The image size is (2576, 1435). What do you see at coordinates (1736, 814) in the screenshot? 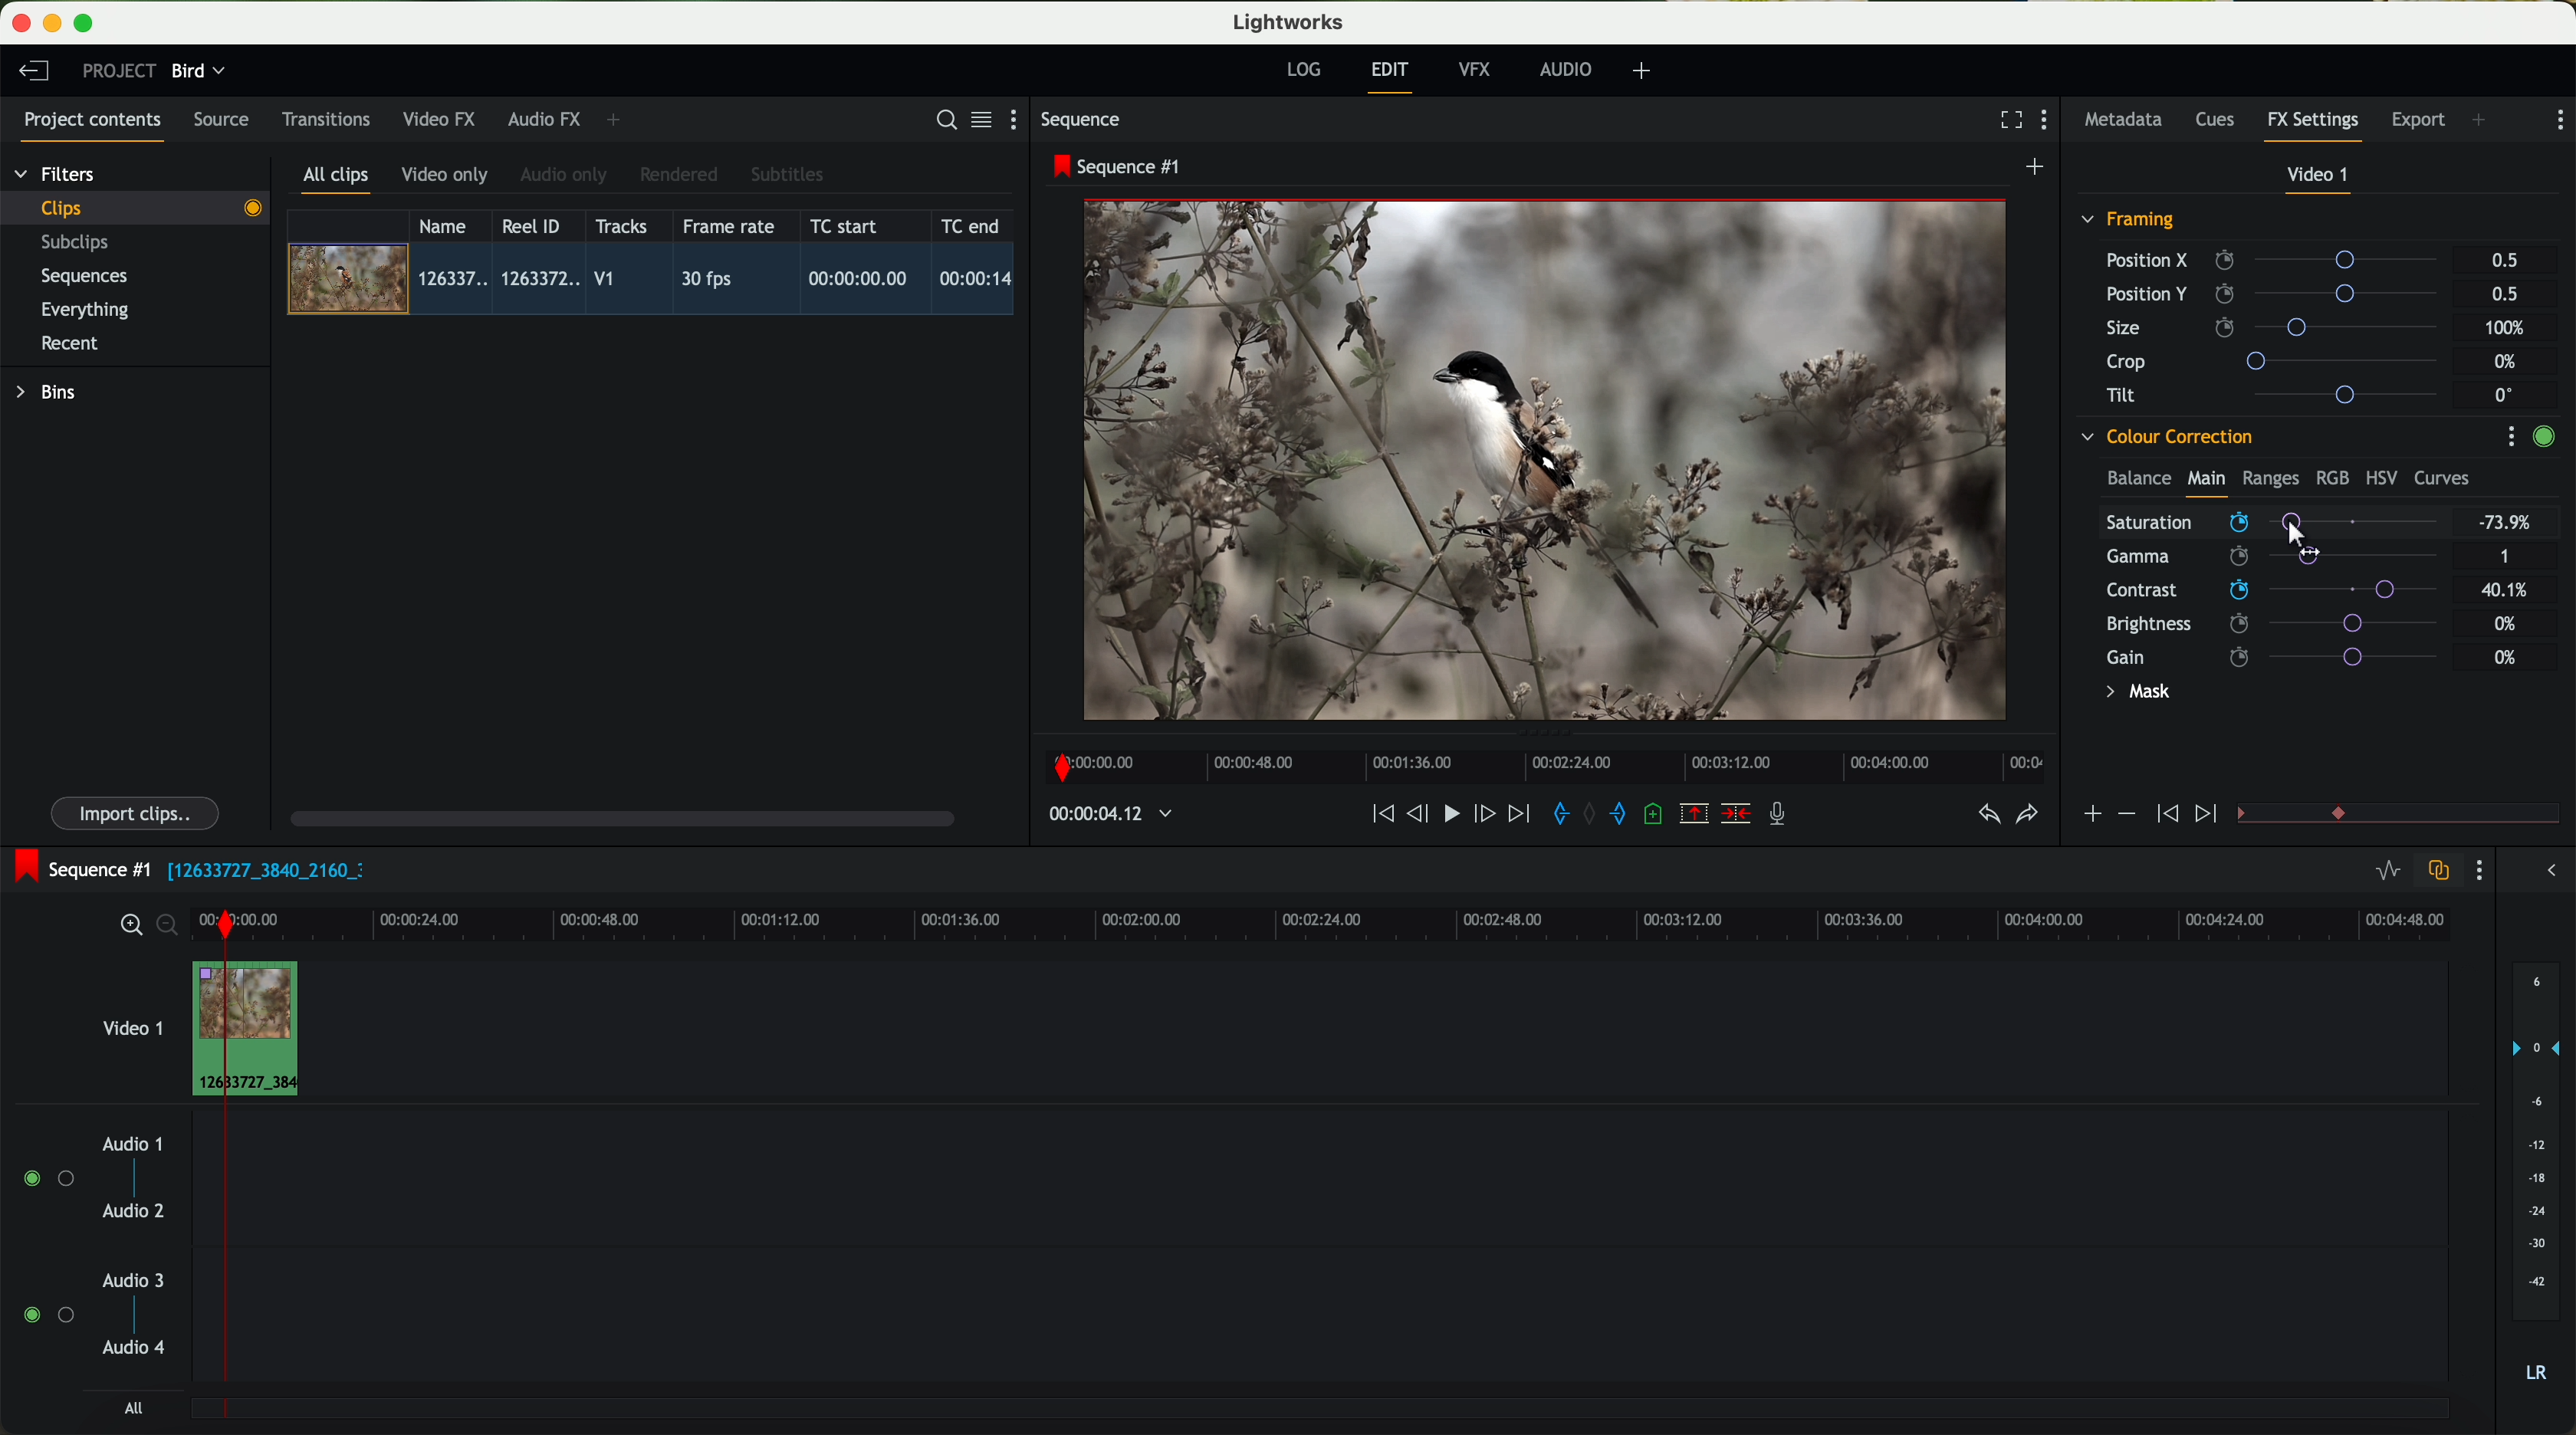
I see `delete/cut` at bounding box center [1736, 814].